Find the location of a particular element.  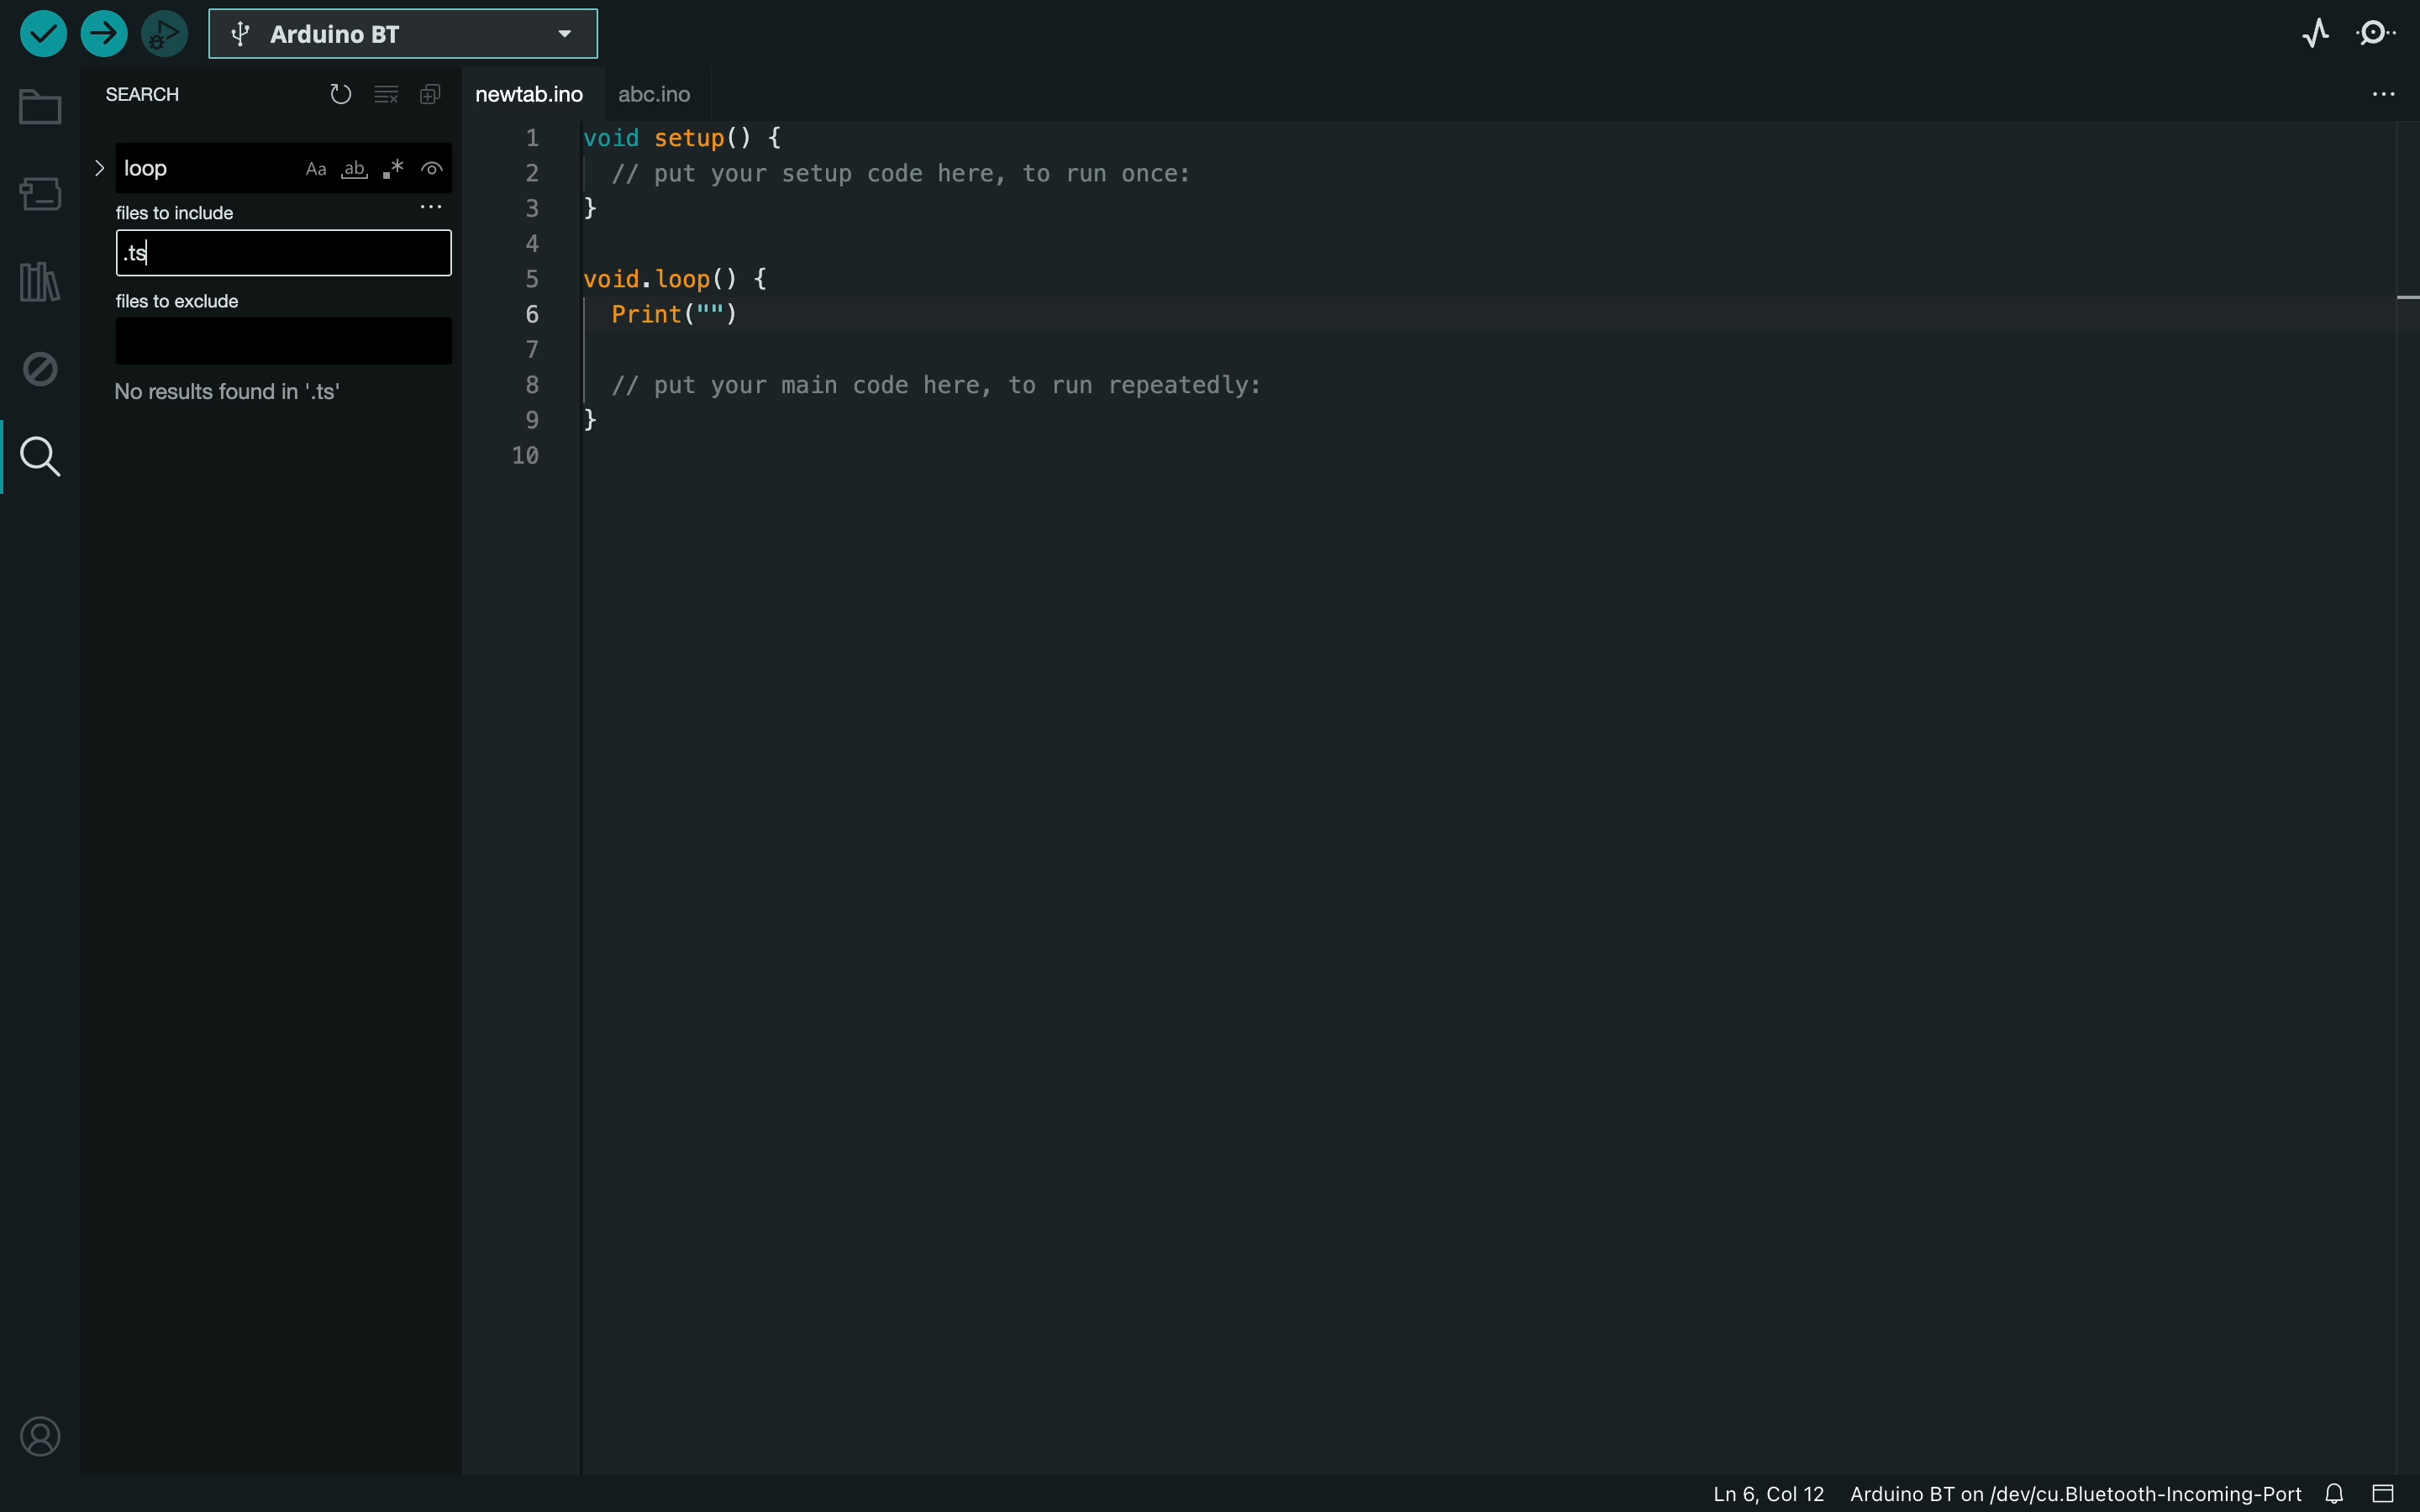

upload is located at coordinates (106, 33).